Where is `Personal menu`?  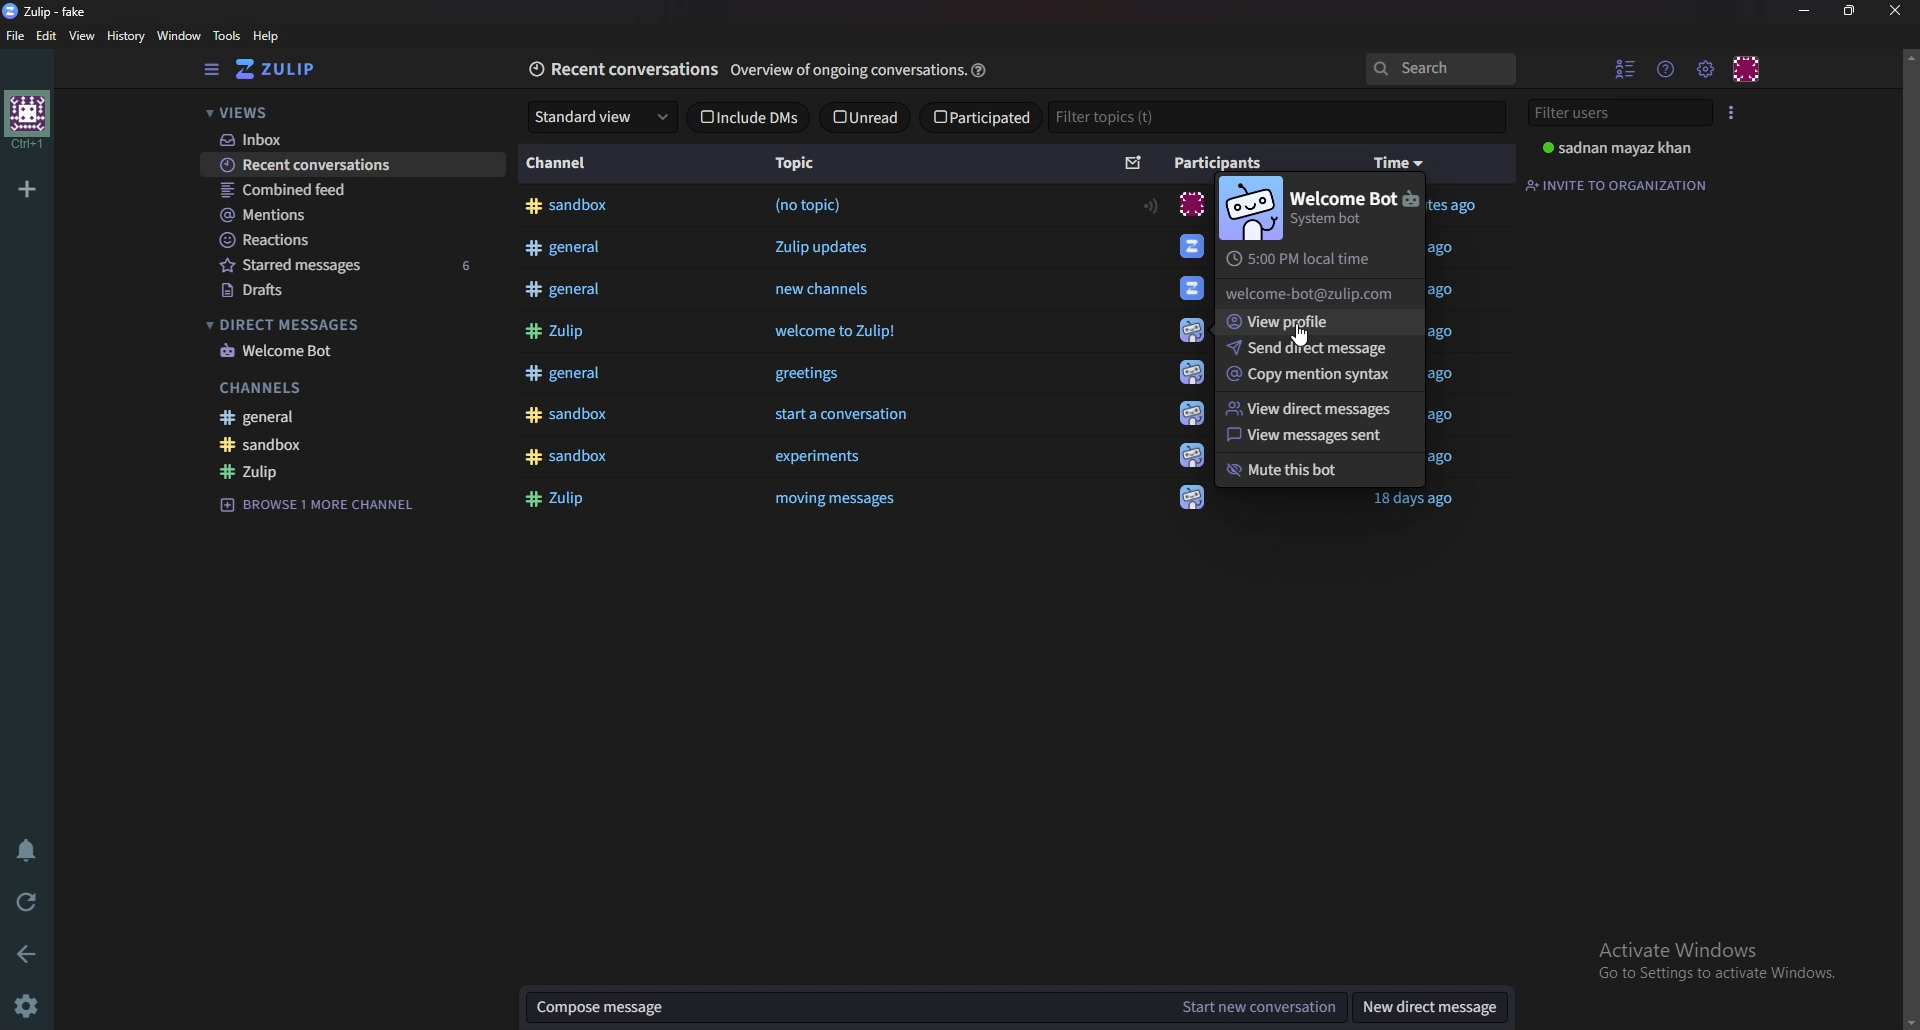
Personal menu is located at coordinates (1747, 68).